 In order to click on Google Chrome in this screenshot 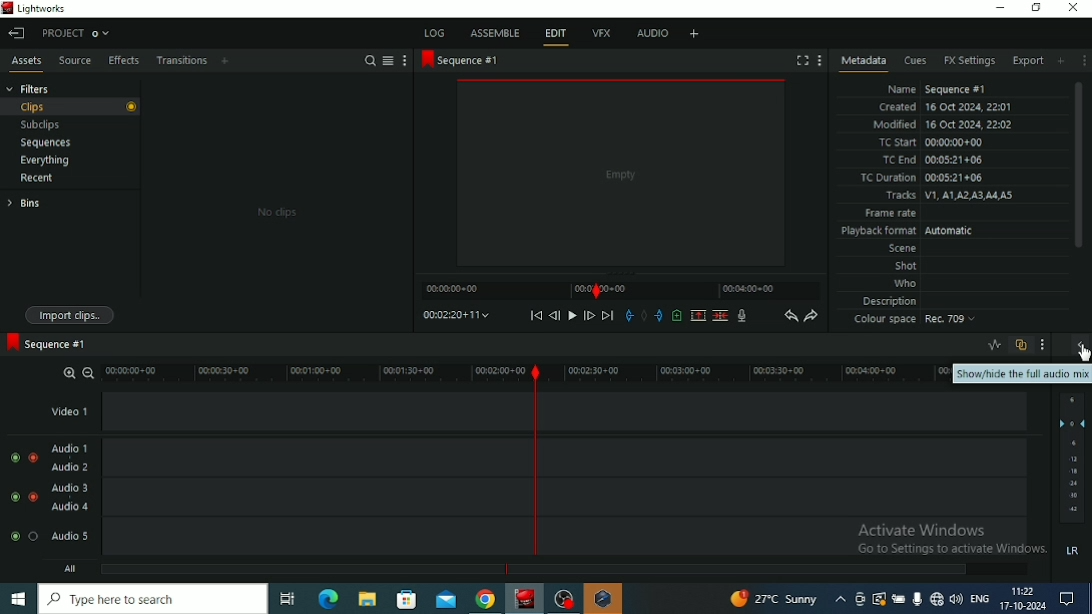, I will do `click(486, 599)`.